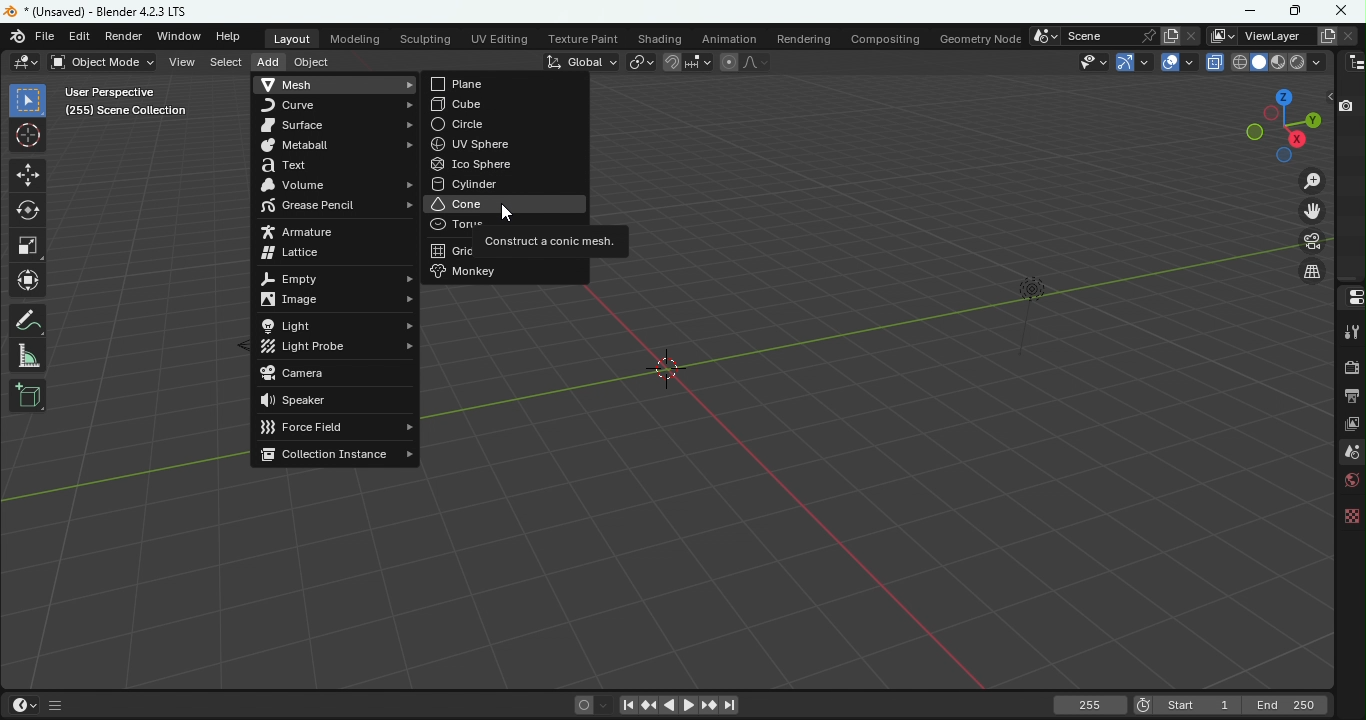 The height and width of the screenshot is (720, 1366). What do you see at coordinates (338, 301) in the screenshot?
I see `Image` at bounding box center [338, 301].